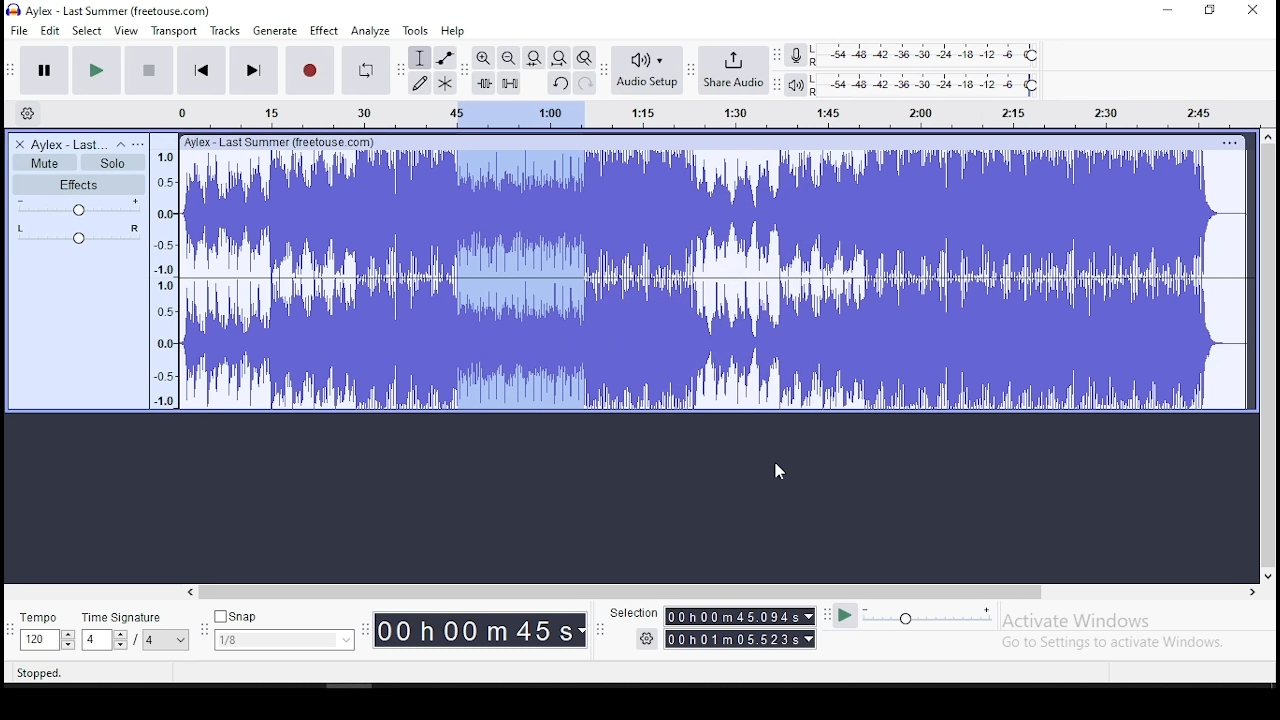 Image resolution: width=1280 pixels, height=720 pixels. What do you see at coordinates (932, 54) in the screenshot?
I see `recording level` at bounding box center [932, 54].